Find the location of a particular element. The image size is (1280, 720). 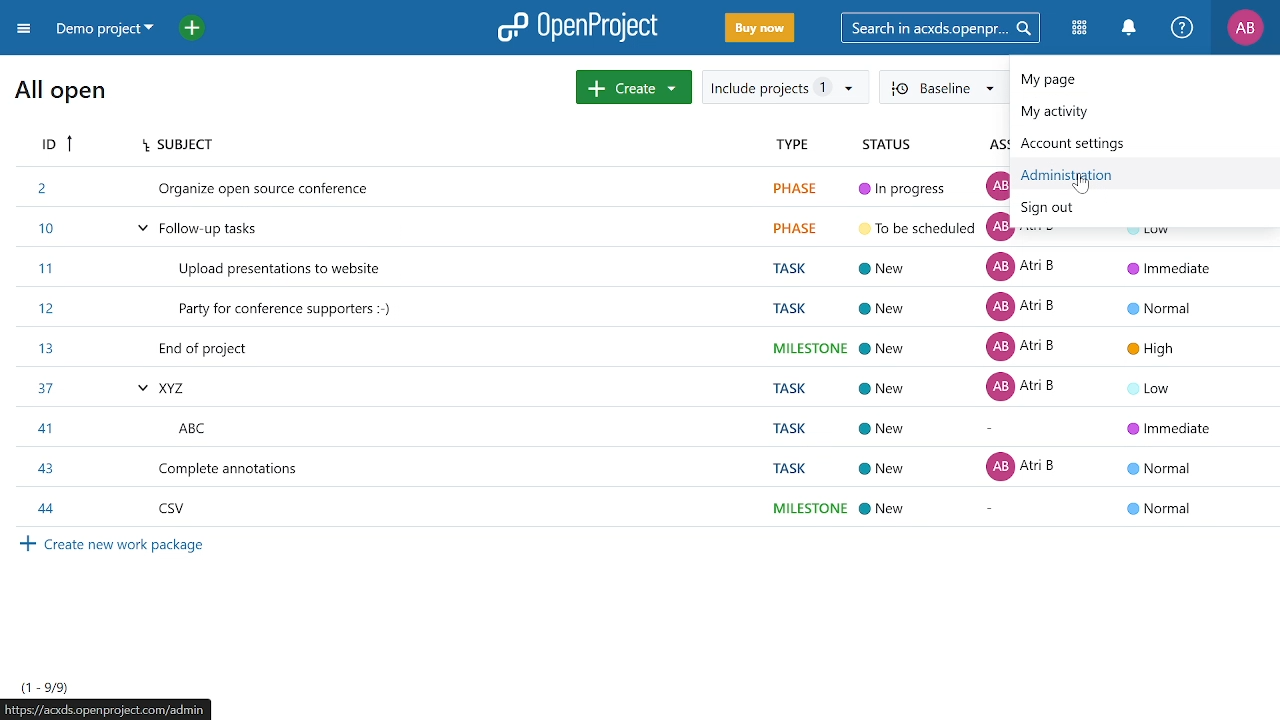

ID is located at coordinates (61, 147).